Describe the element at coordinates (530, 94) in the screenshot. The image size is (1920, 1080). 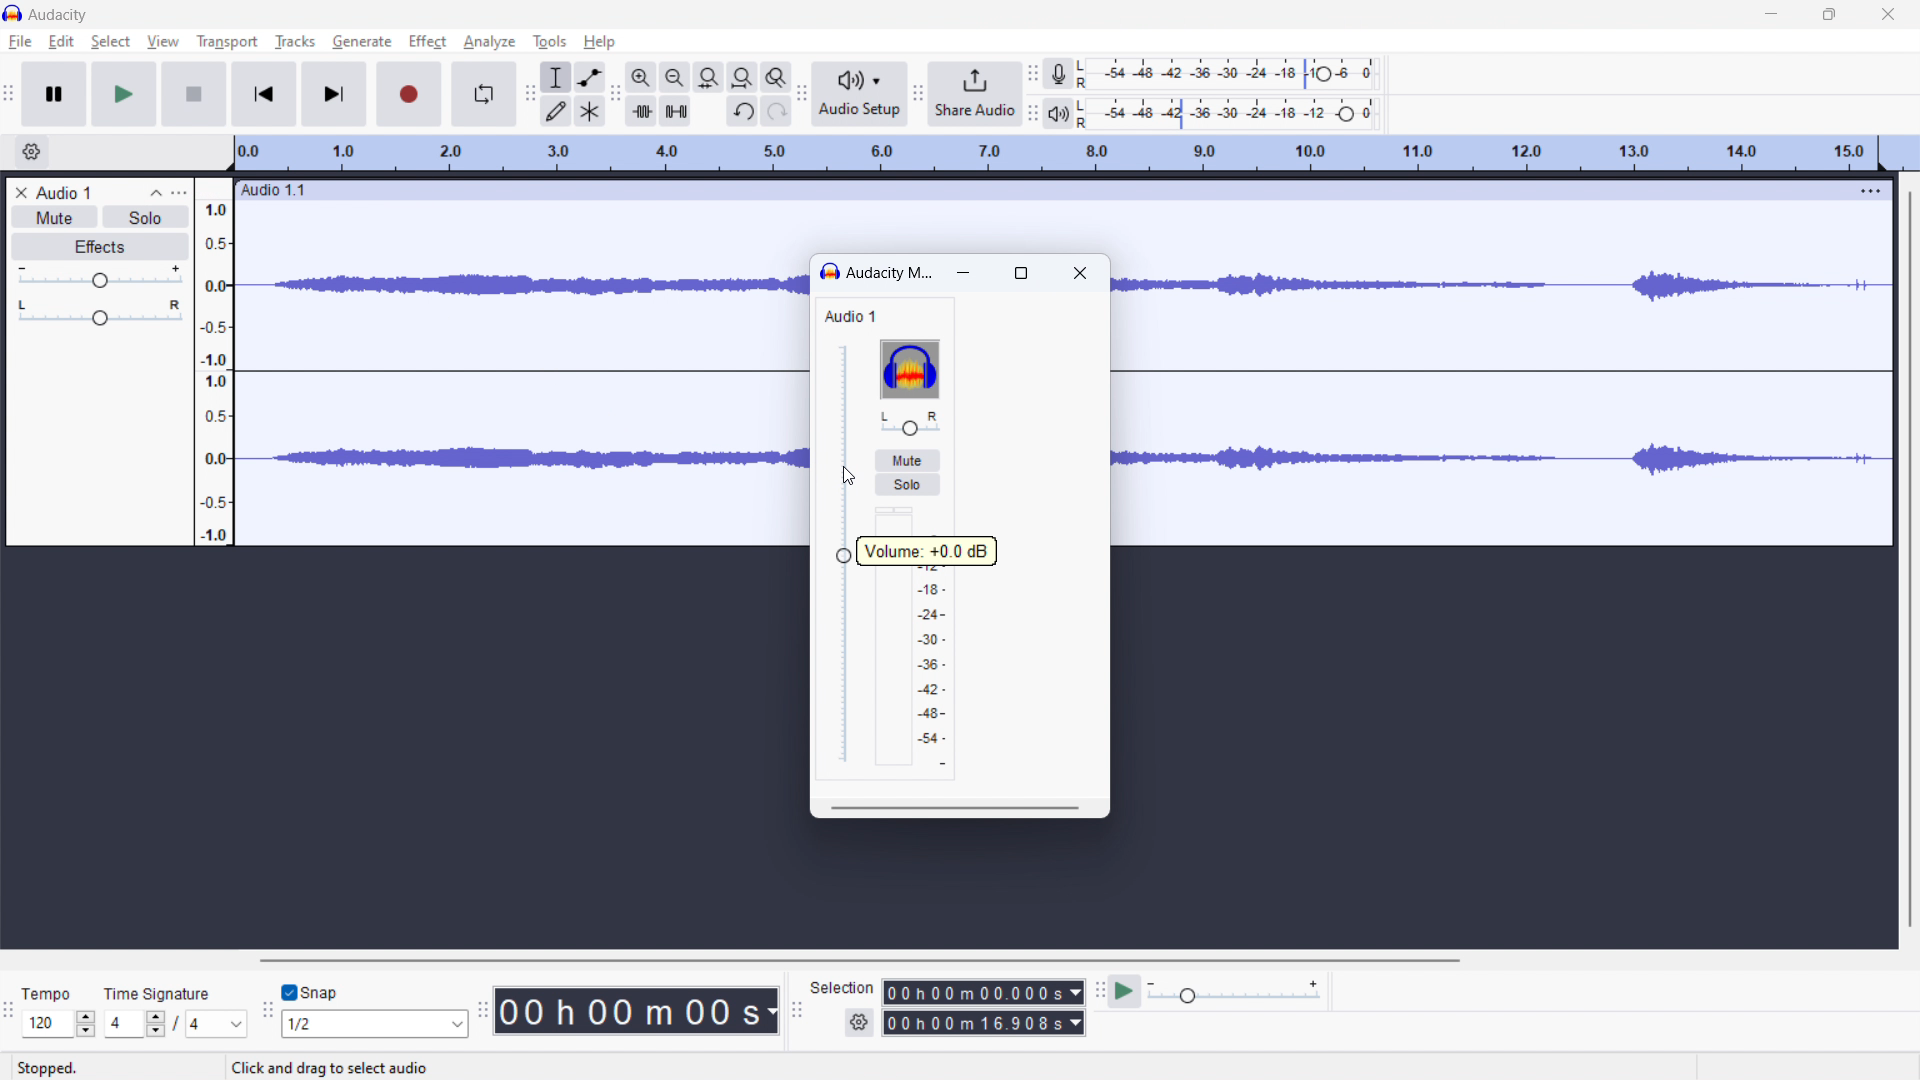
I see `tools toolbar` at that location.